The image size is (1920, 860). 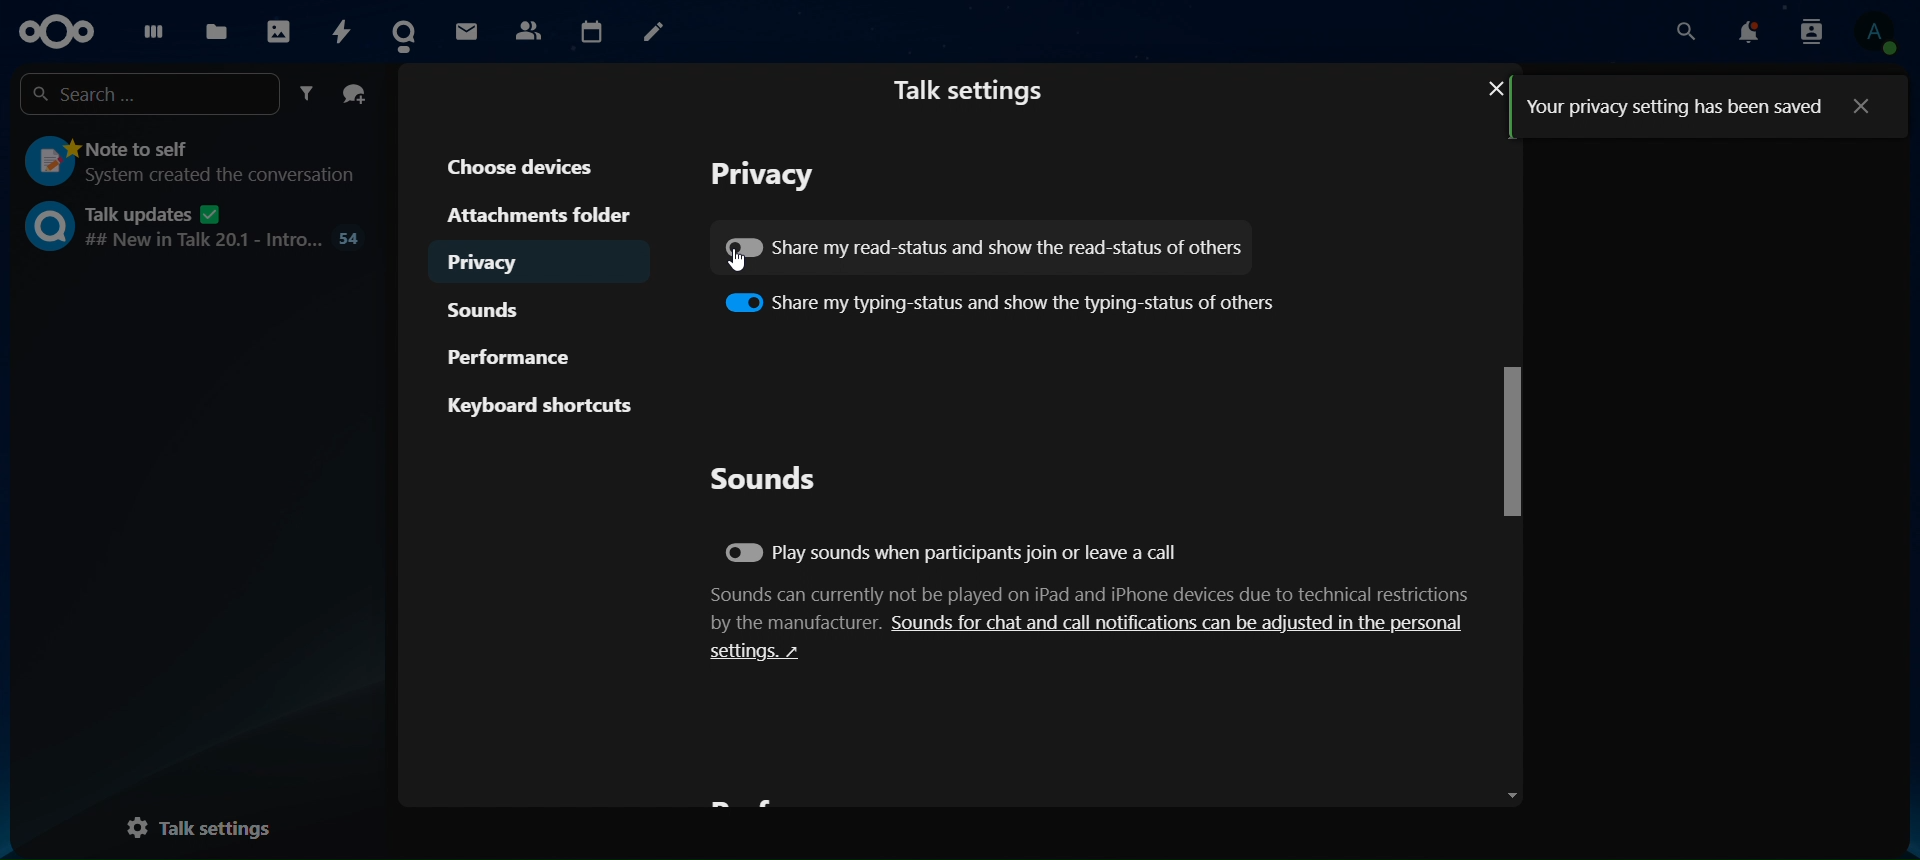 I want to click on search, so click(x=1688, y=31).